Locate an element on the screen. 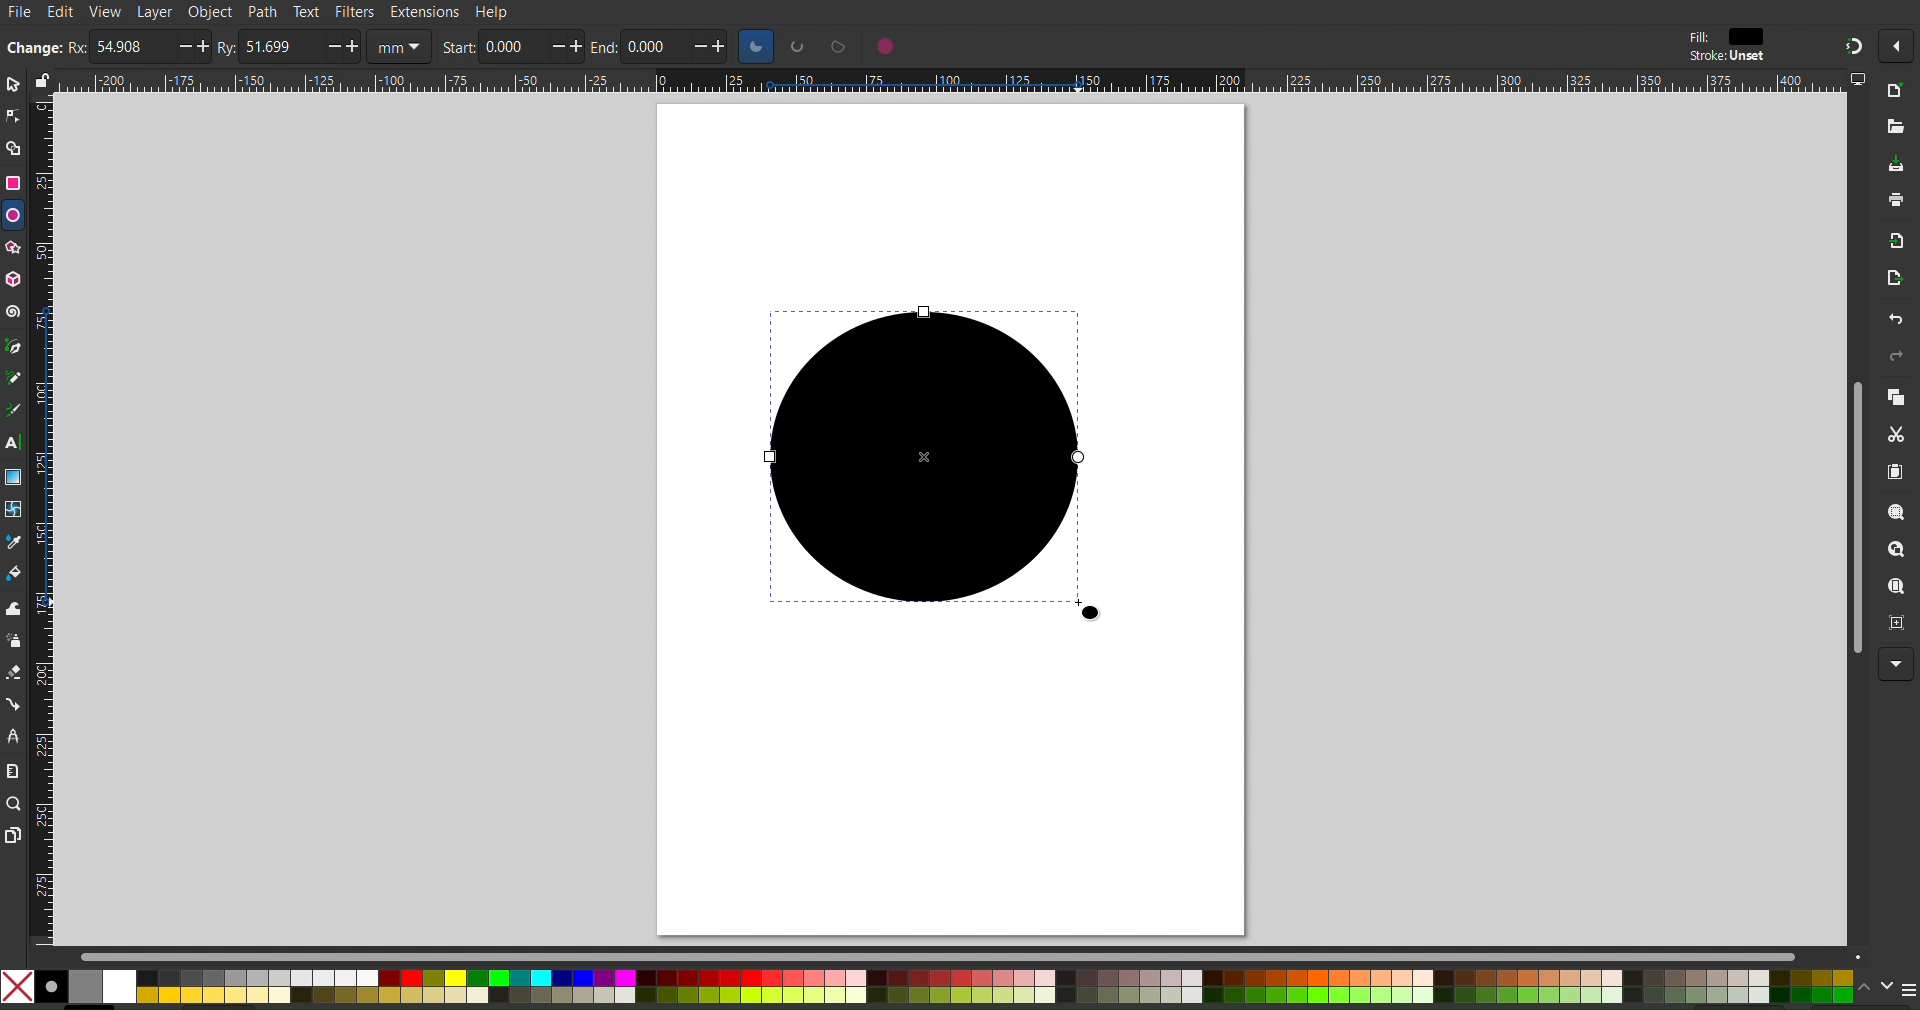 This screenshot has height=1010, width=1920. File is located at coordinates (19, 13).